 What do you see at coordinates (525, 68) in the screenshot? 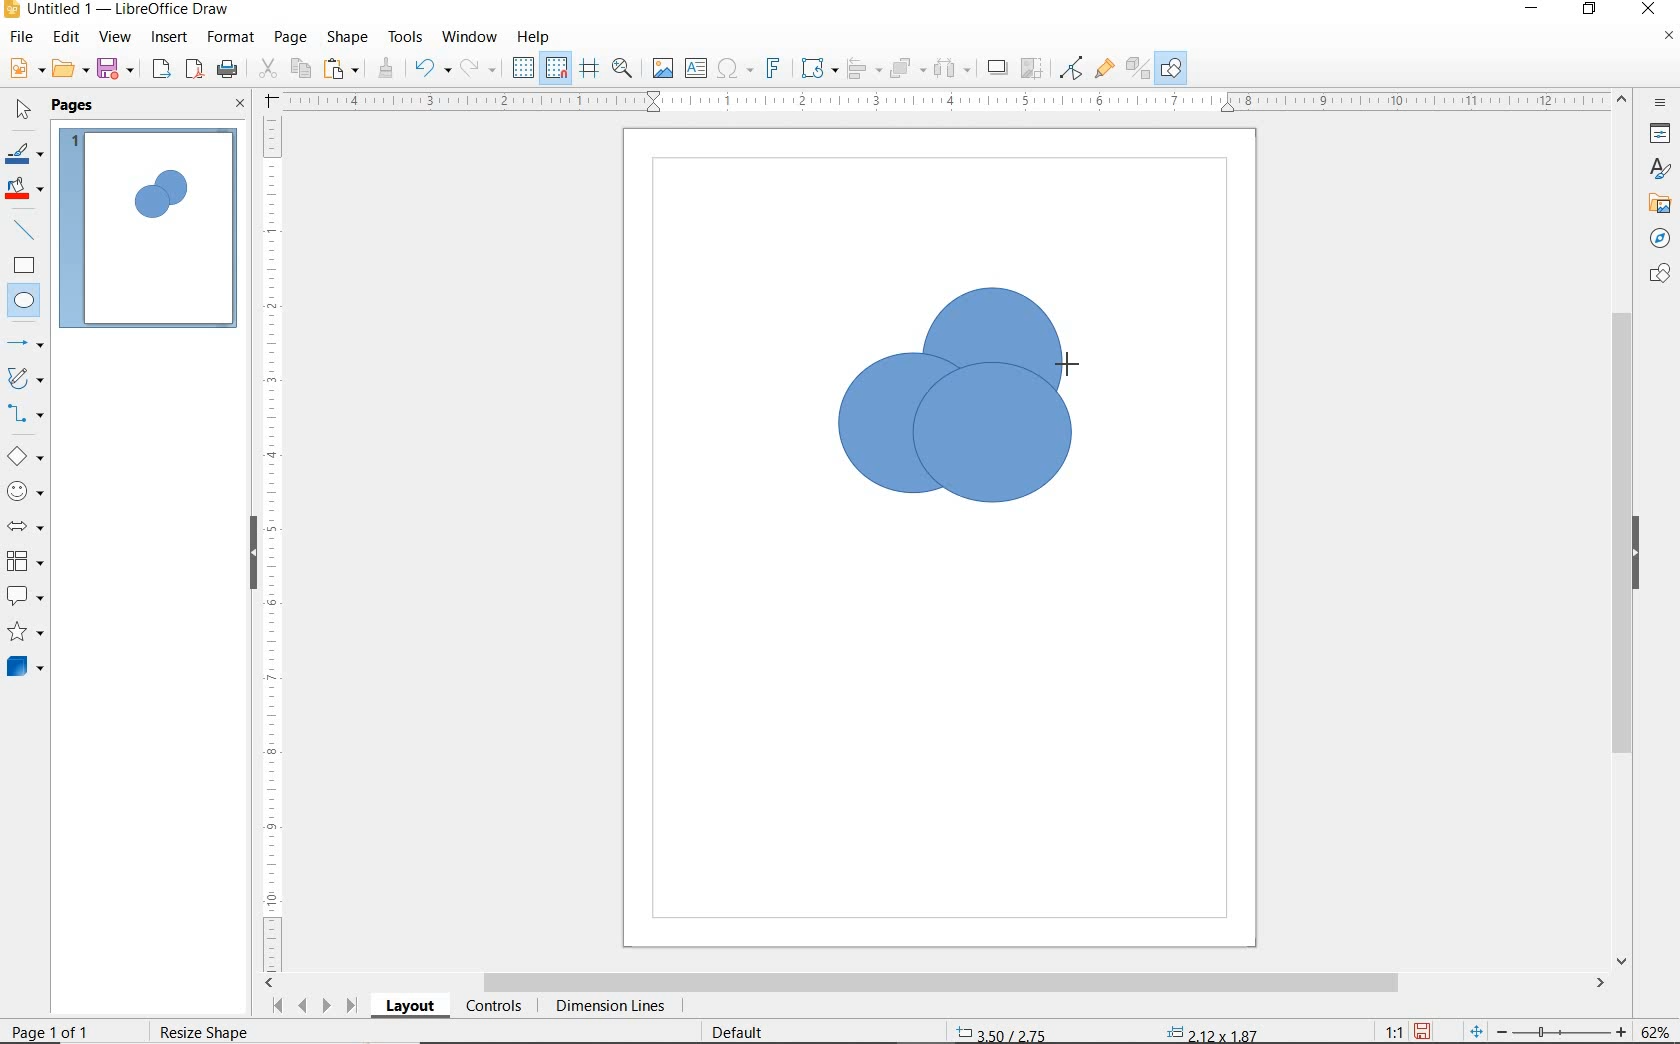
I see `DISPLAY GRID` at bounding box center [525, 68].